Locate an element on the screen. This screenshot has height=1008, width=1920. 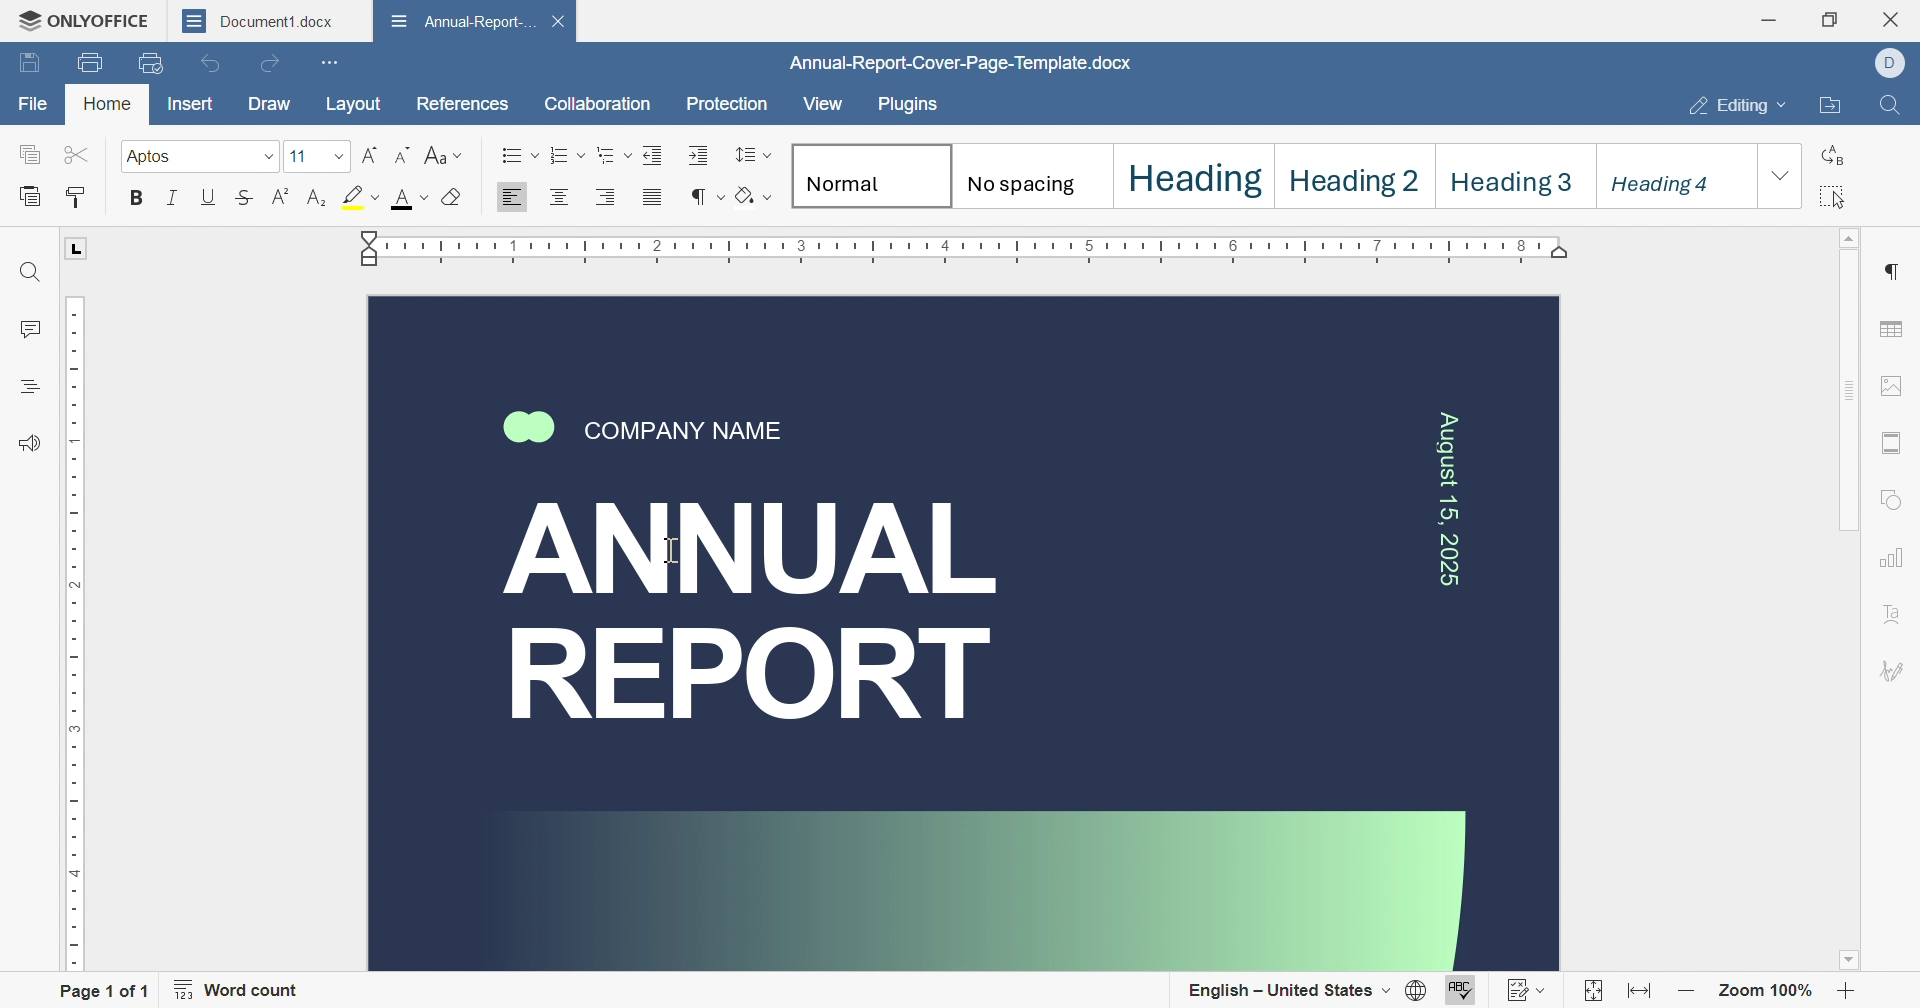
restore down is located at coordinates (1833, 16).